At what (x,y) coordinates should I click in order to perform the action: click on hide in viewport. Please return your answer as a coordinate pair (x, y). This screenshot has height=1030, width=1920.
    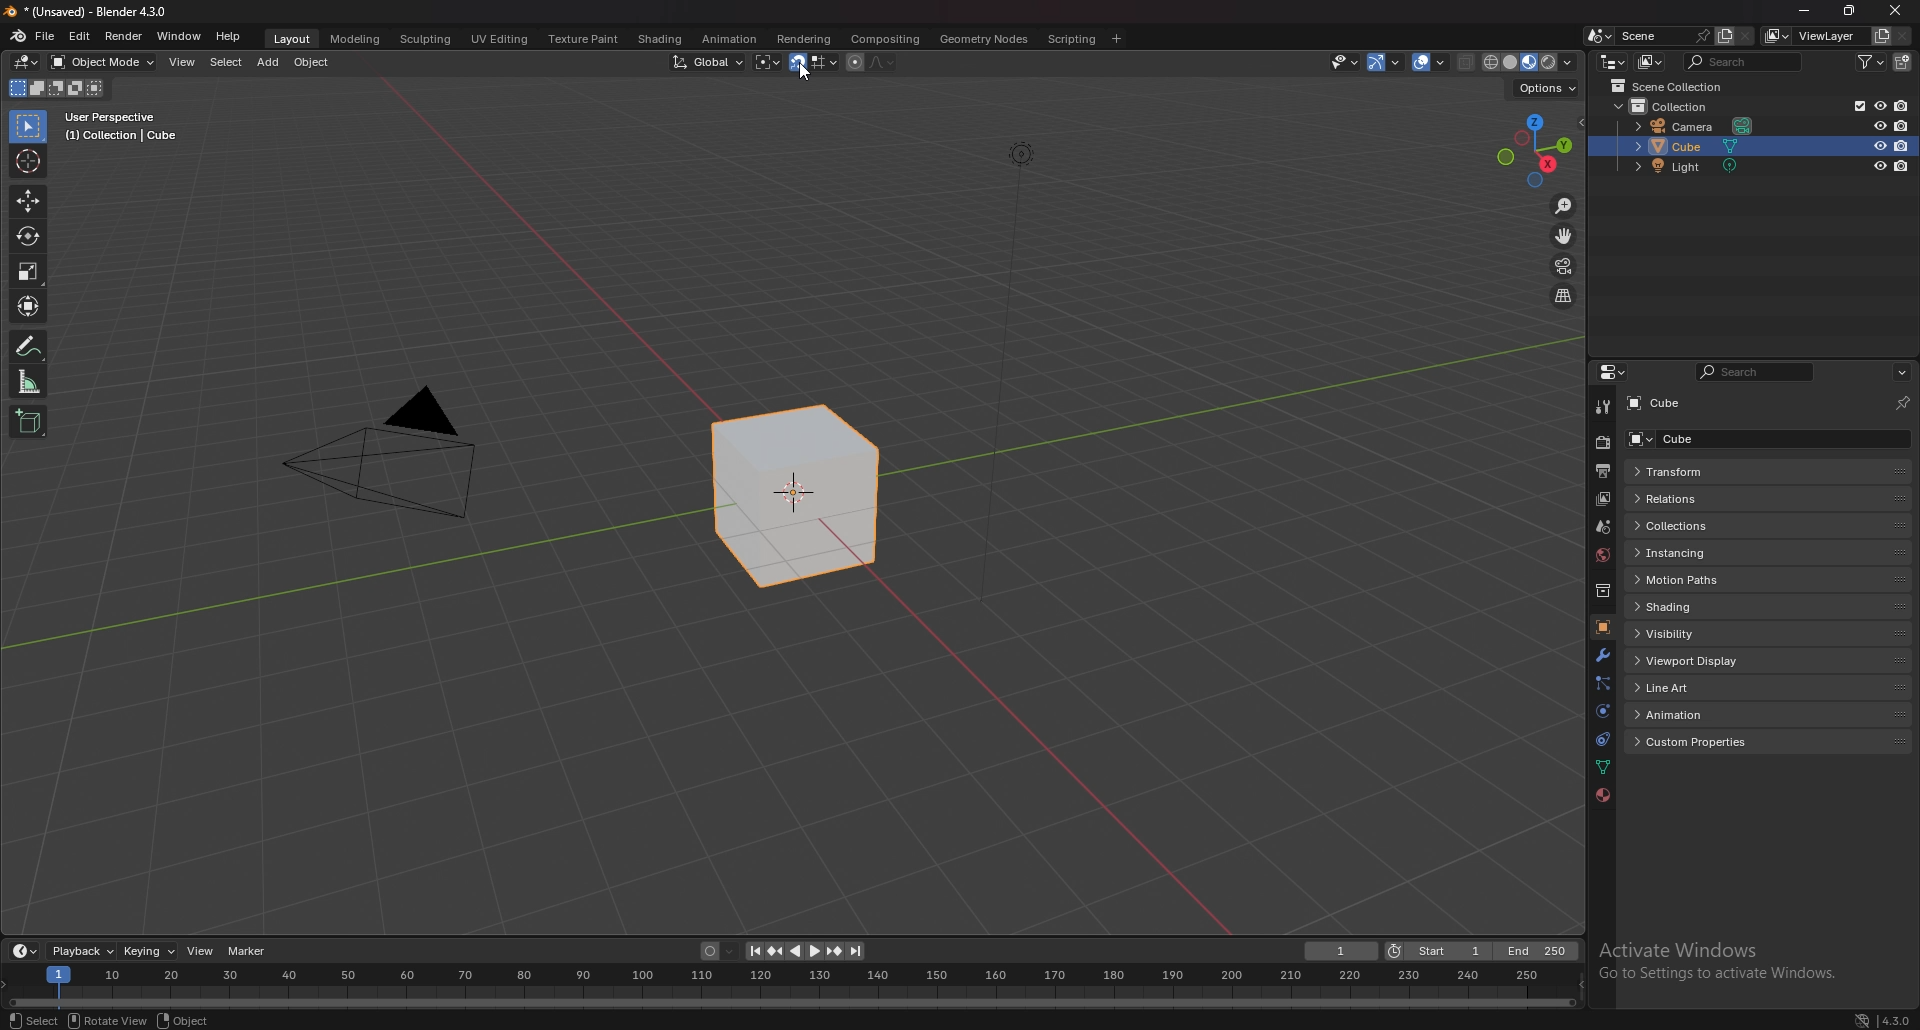
    Looking at the image, I should click on (1878, 125).